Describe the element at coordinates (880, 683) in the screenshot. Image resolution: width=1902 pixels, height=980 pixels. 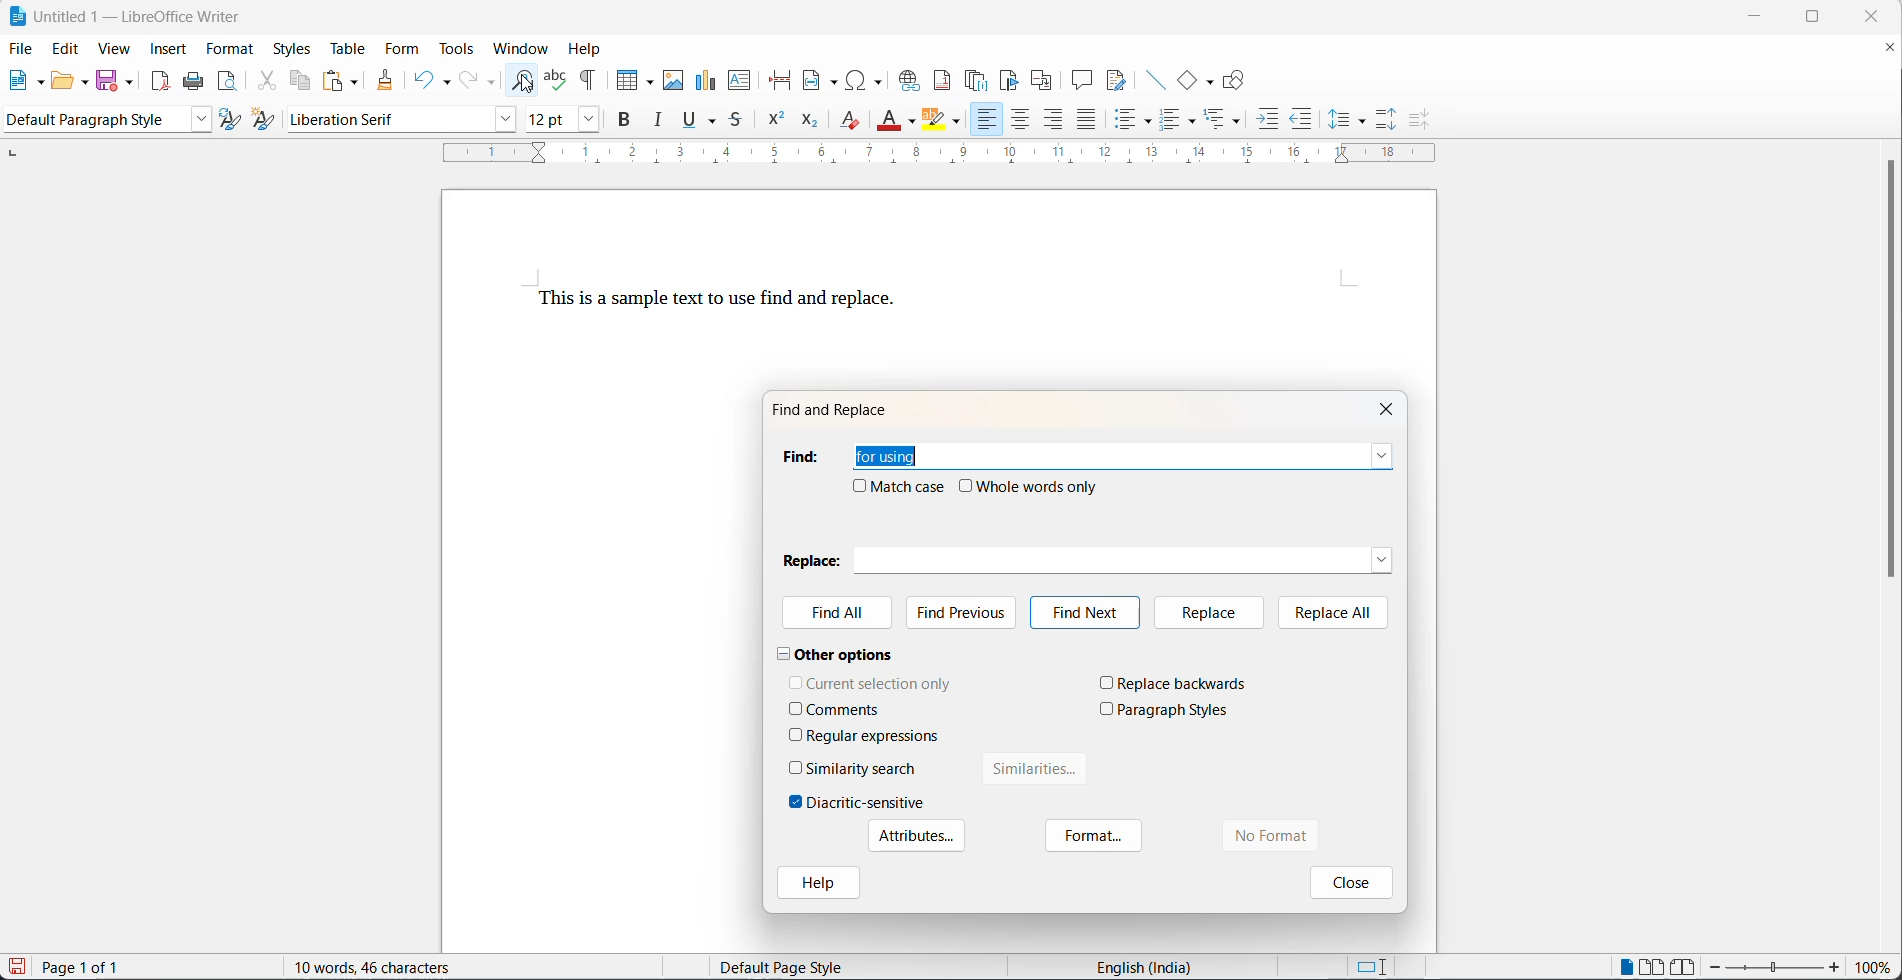
I see `current selection only` at that location.